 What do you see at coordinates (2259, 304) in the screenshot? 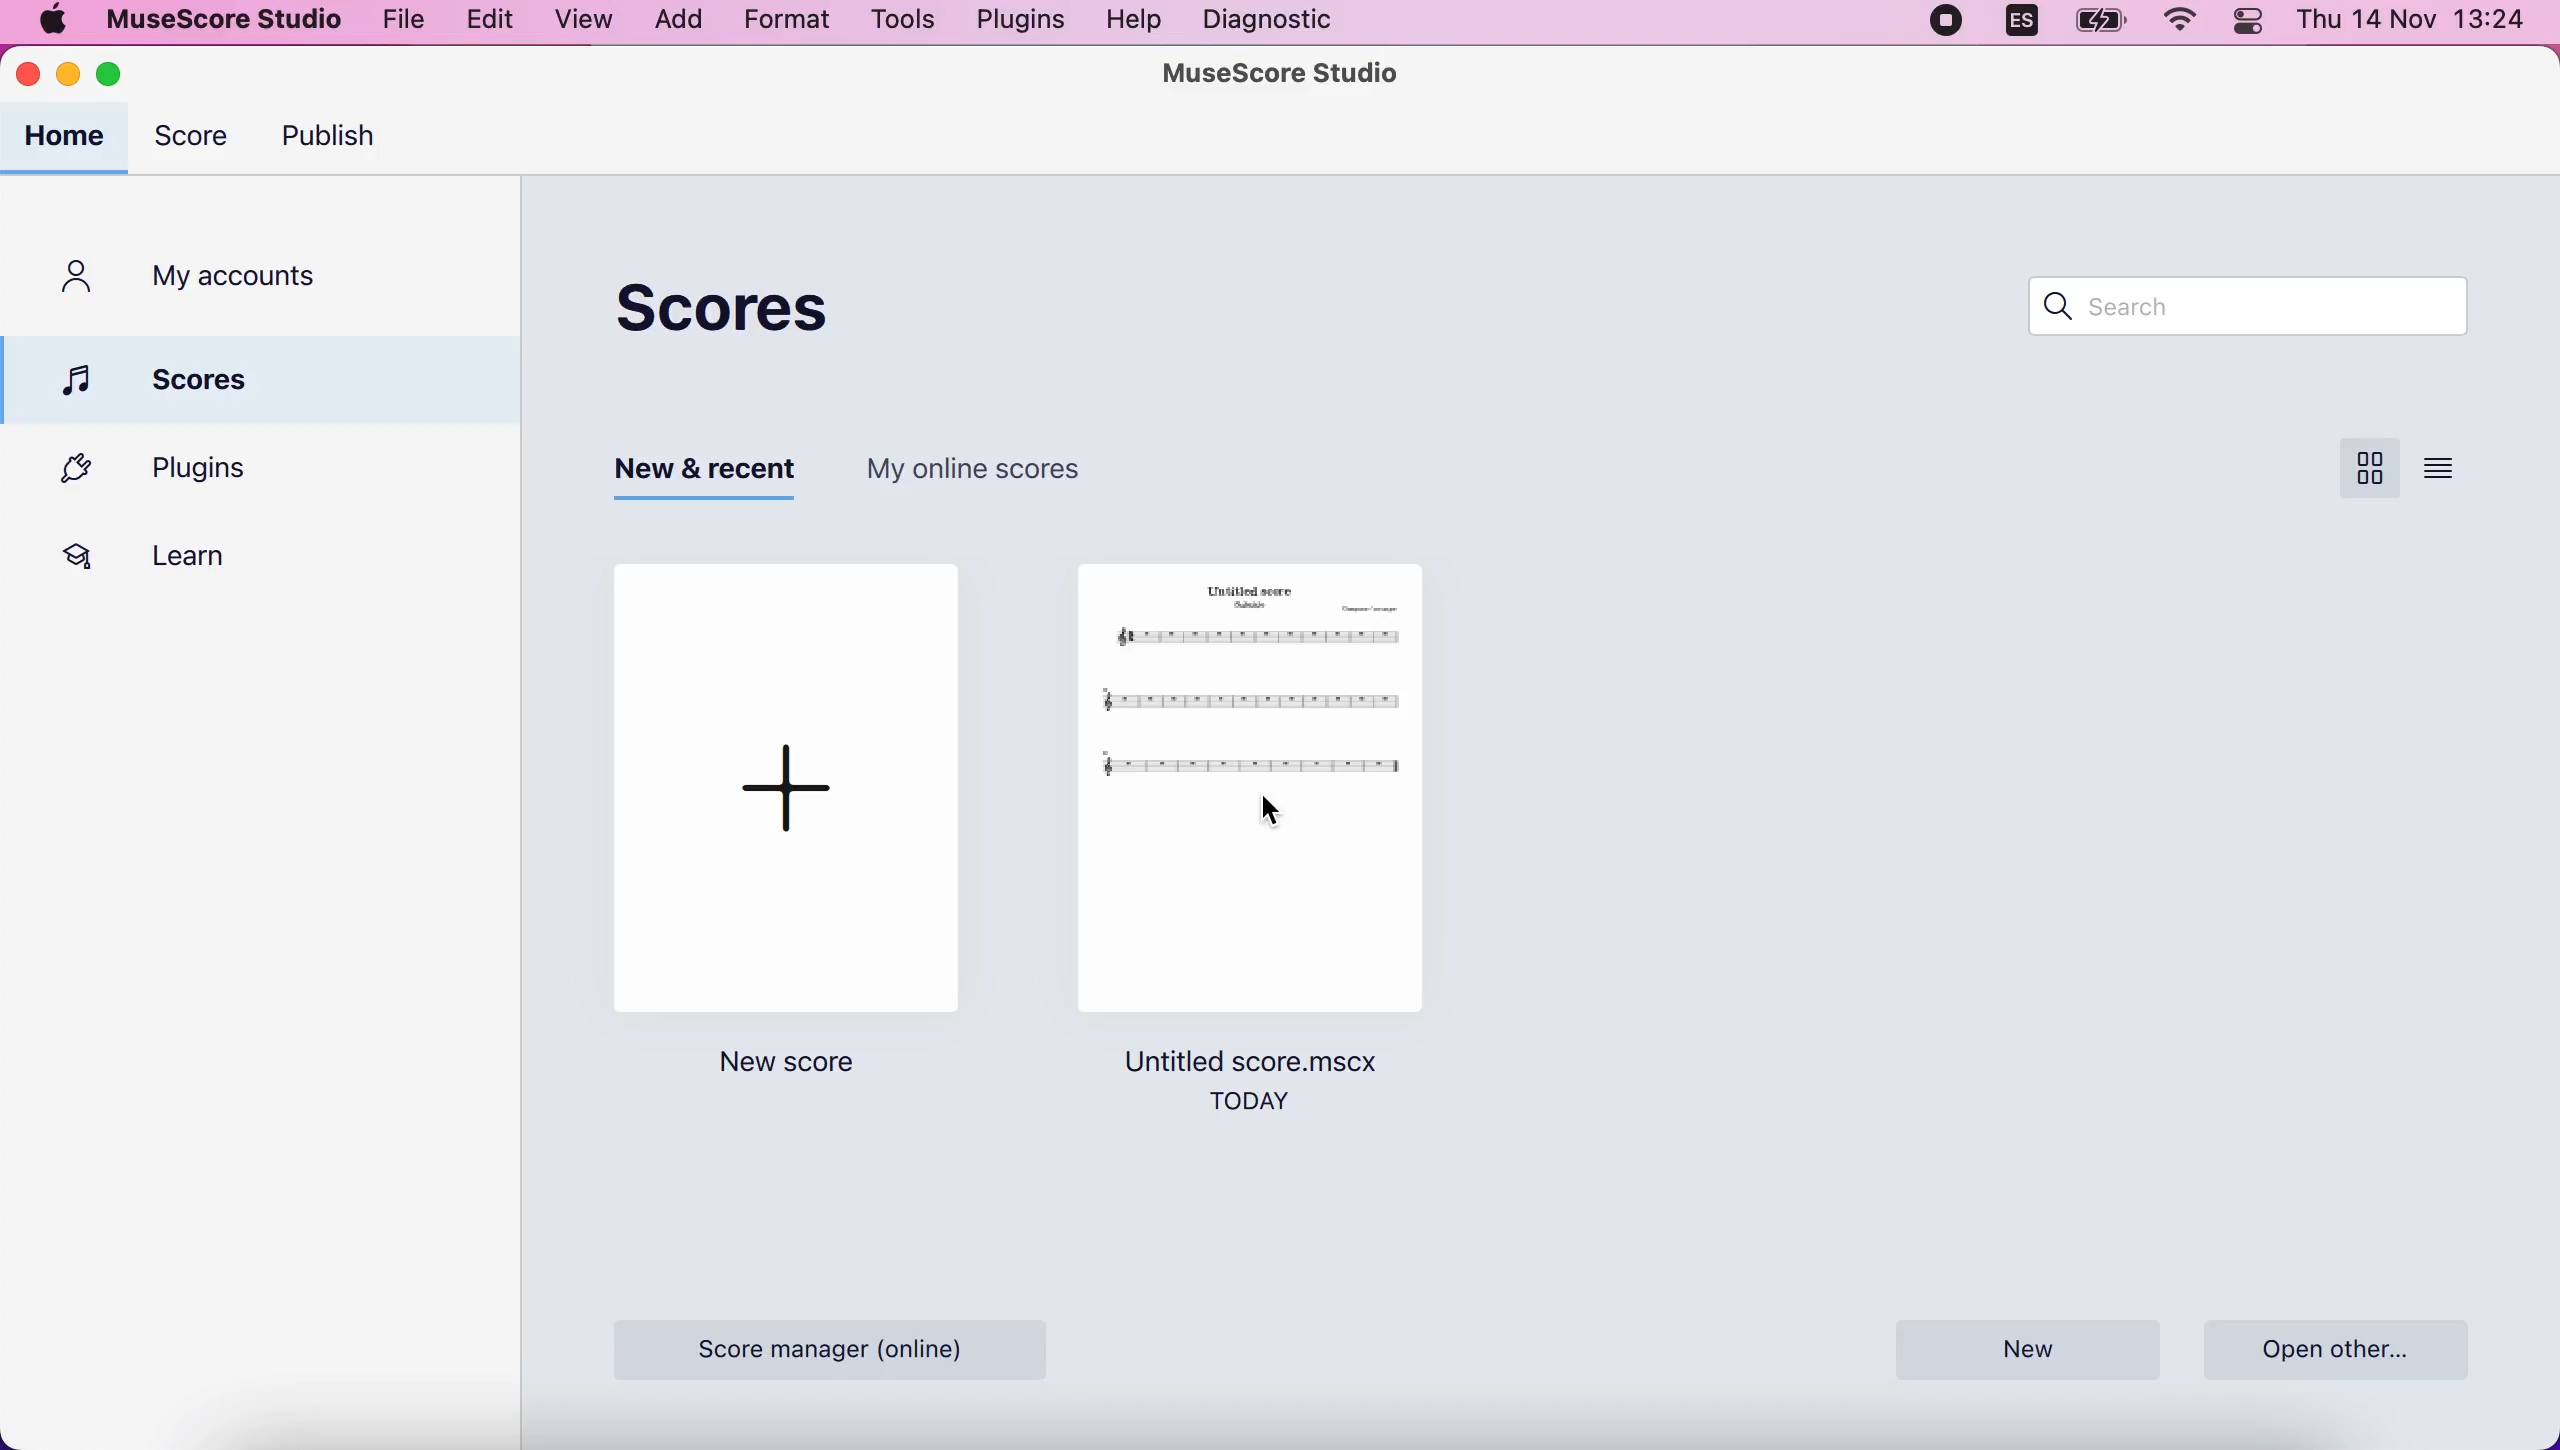
I see `search` at bounding box center [2259, 304].